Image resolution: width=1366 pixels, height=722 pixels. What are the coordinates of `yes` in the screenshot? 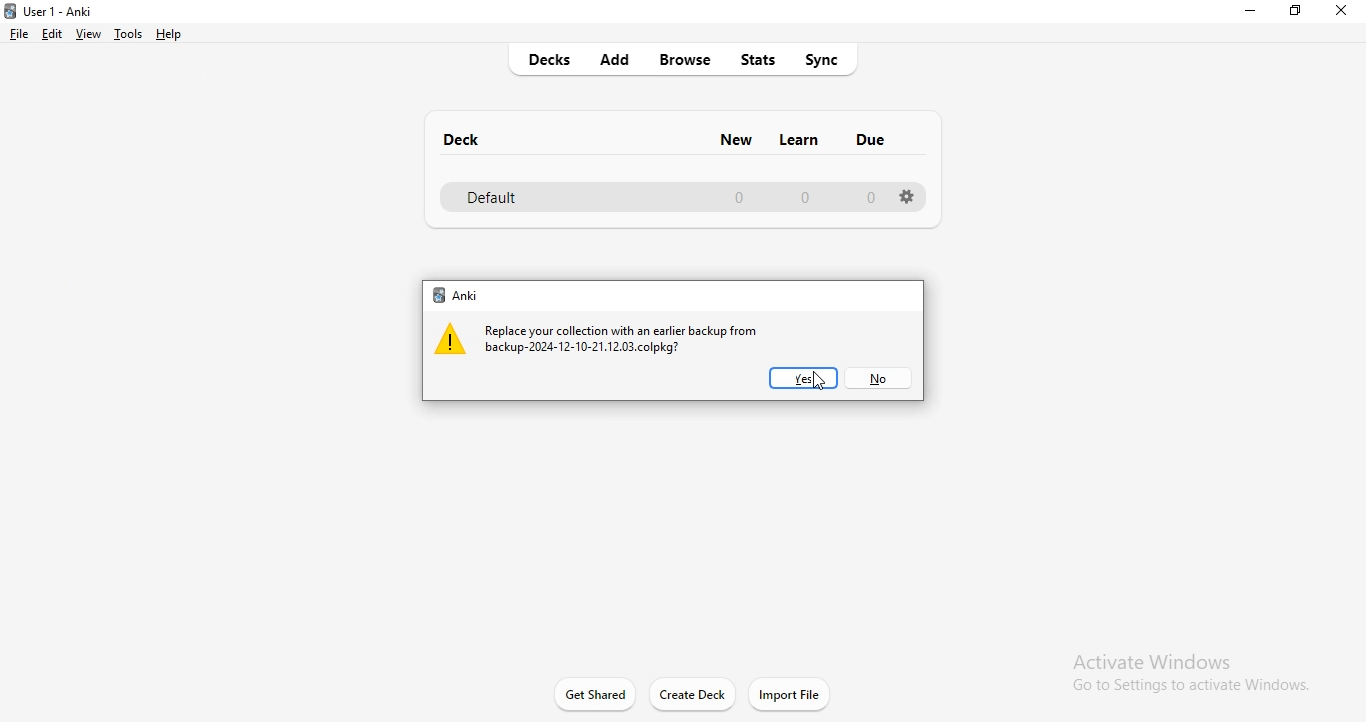 It's located at (803, 378).